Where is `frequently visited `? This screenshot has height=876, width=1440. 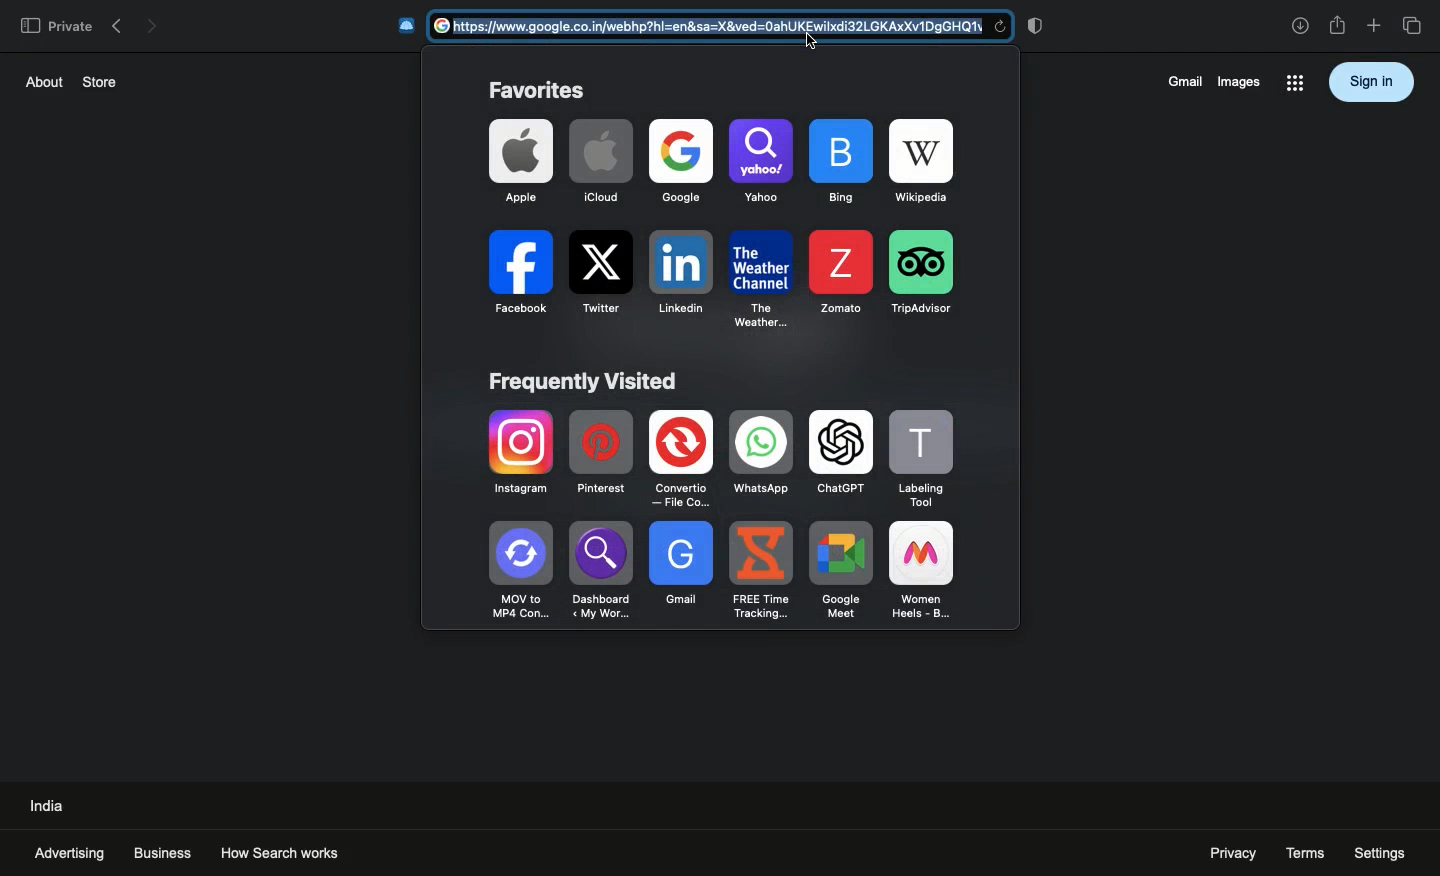
frequently visited  is located at coordinates (585, 382).